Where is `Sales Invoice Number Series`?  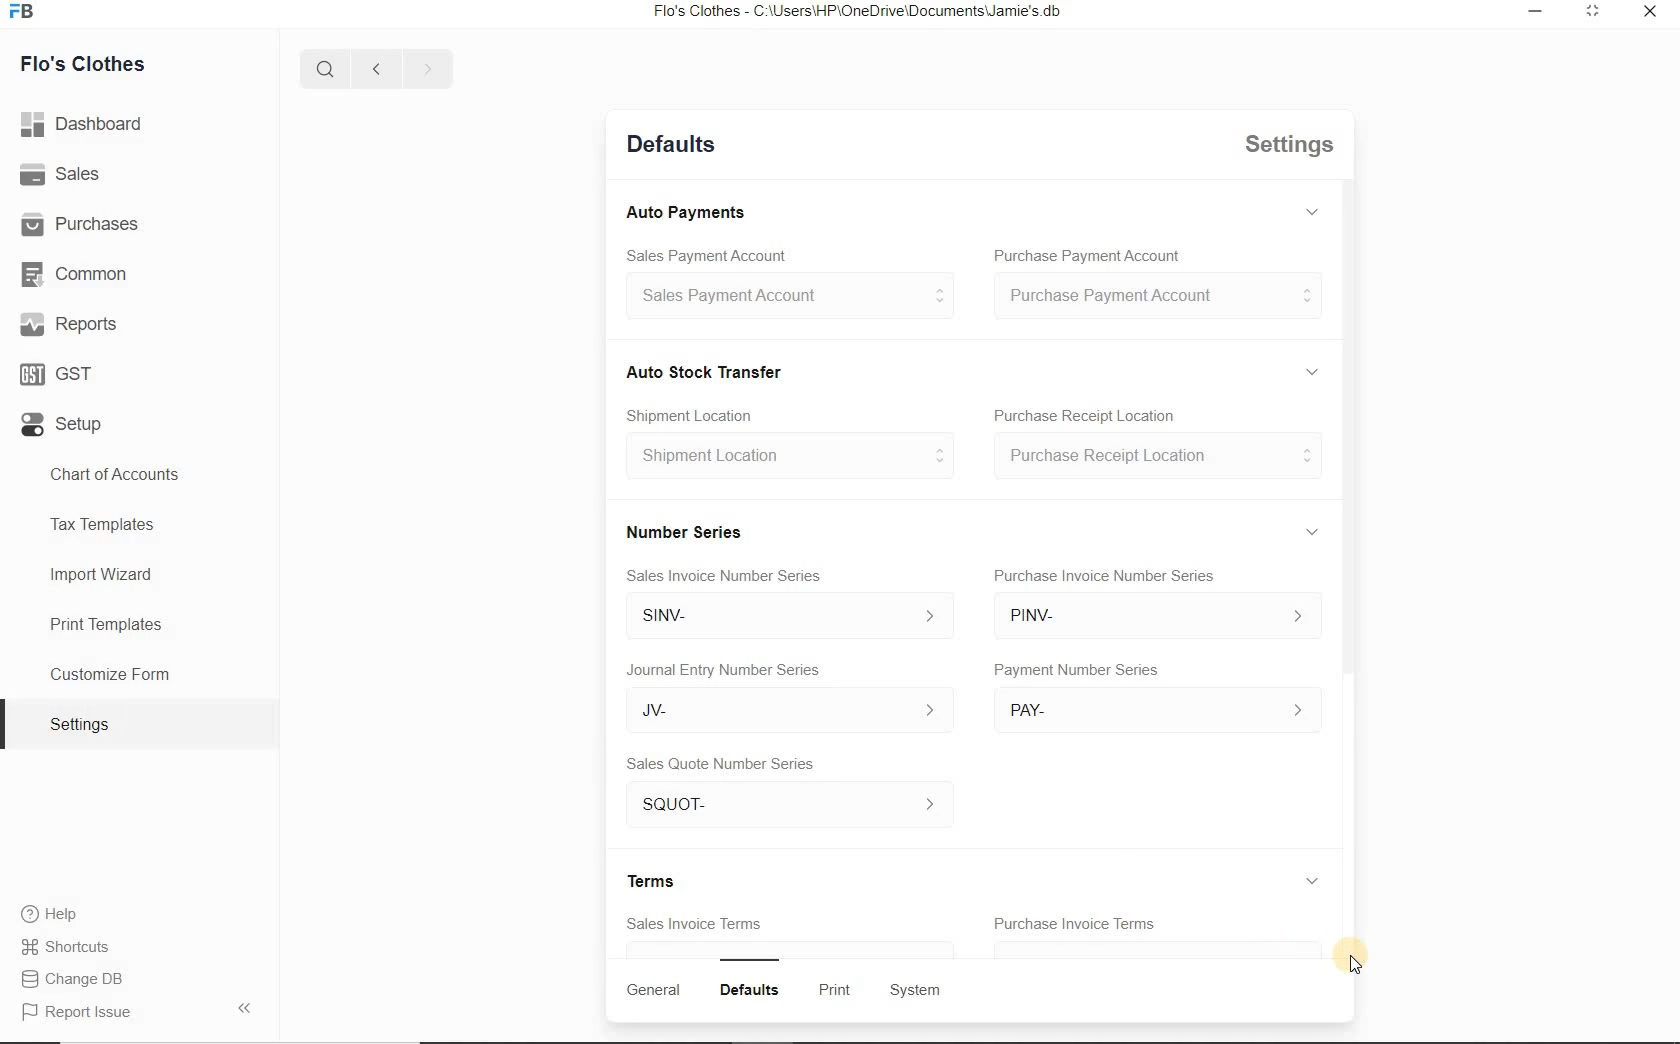 Sales Invoice Number Series is located at coordinates (725, 572).